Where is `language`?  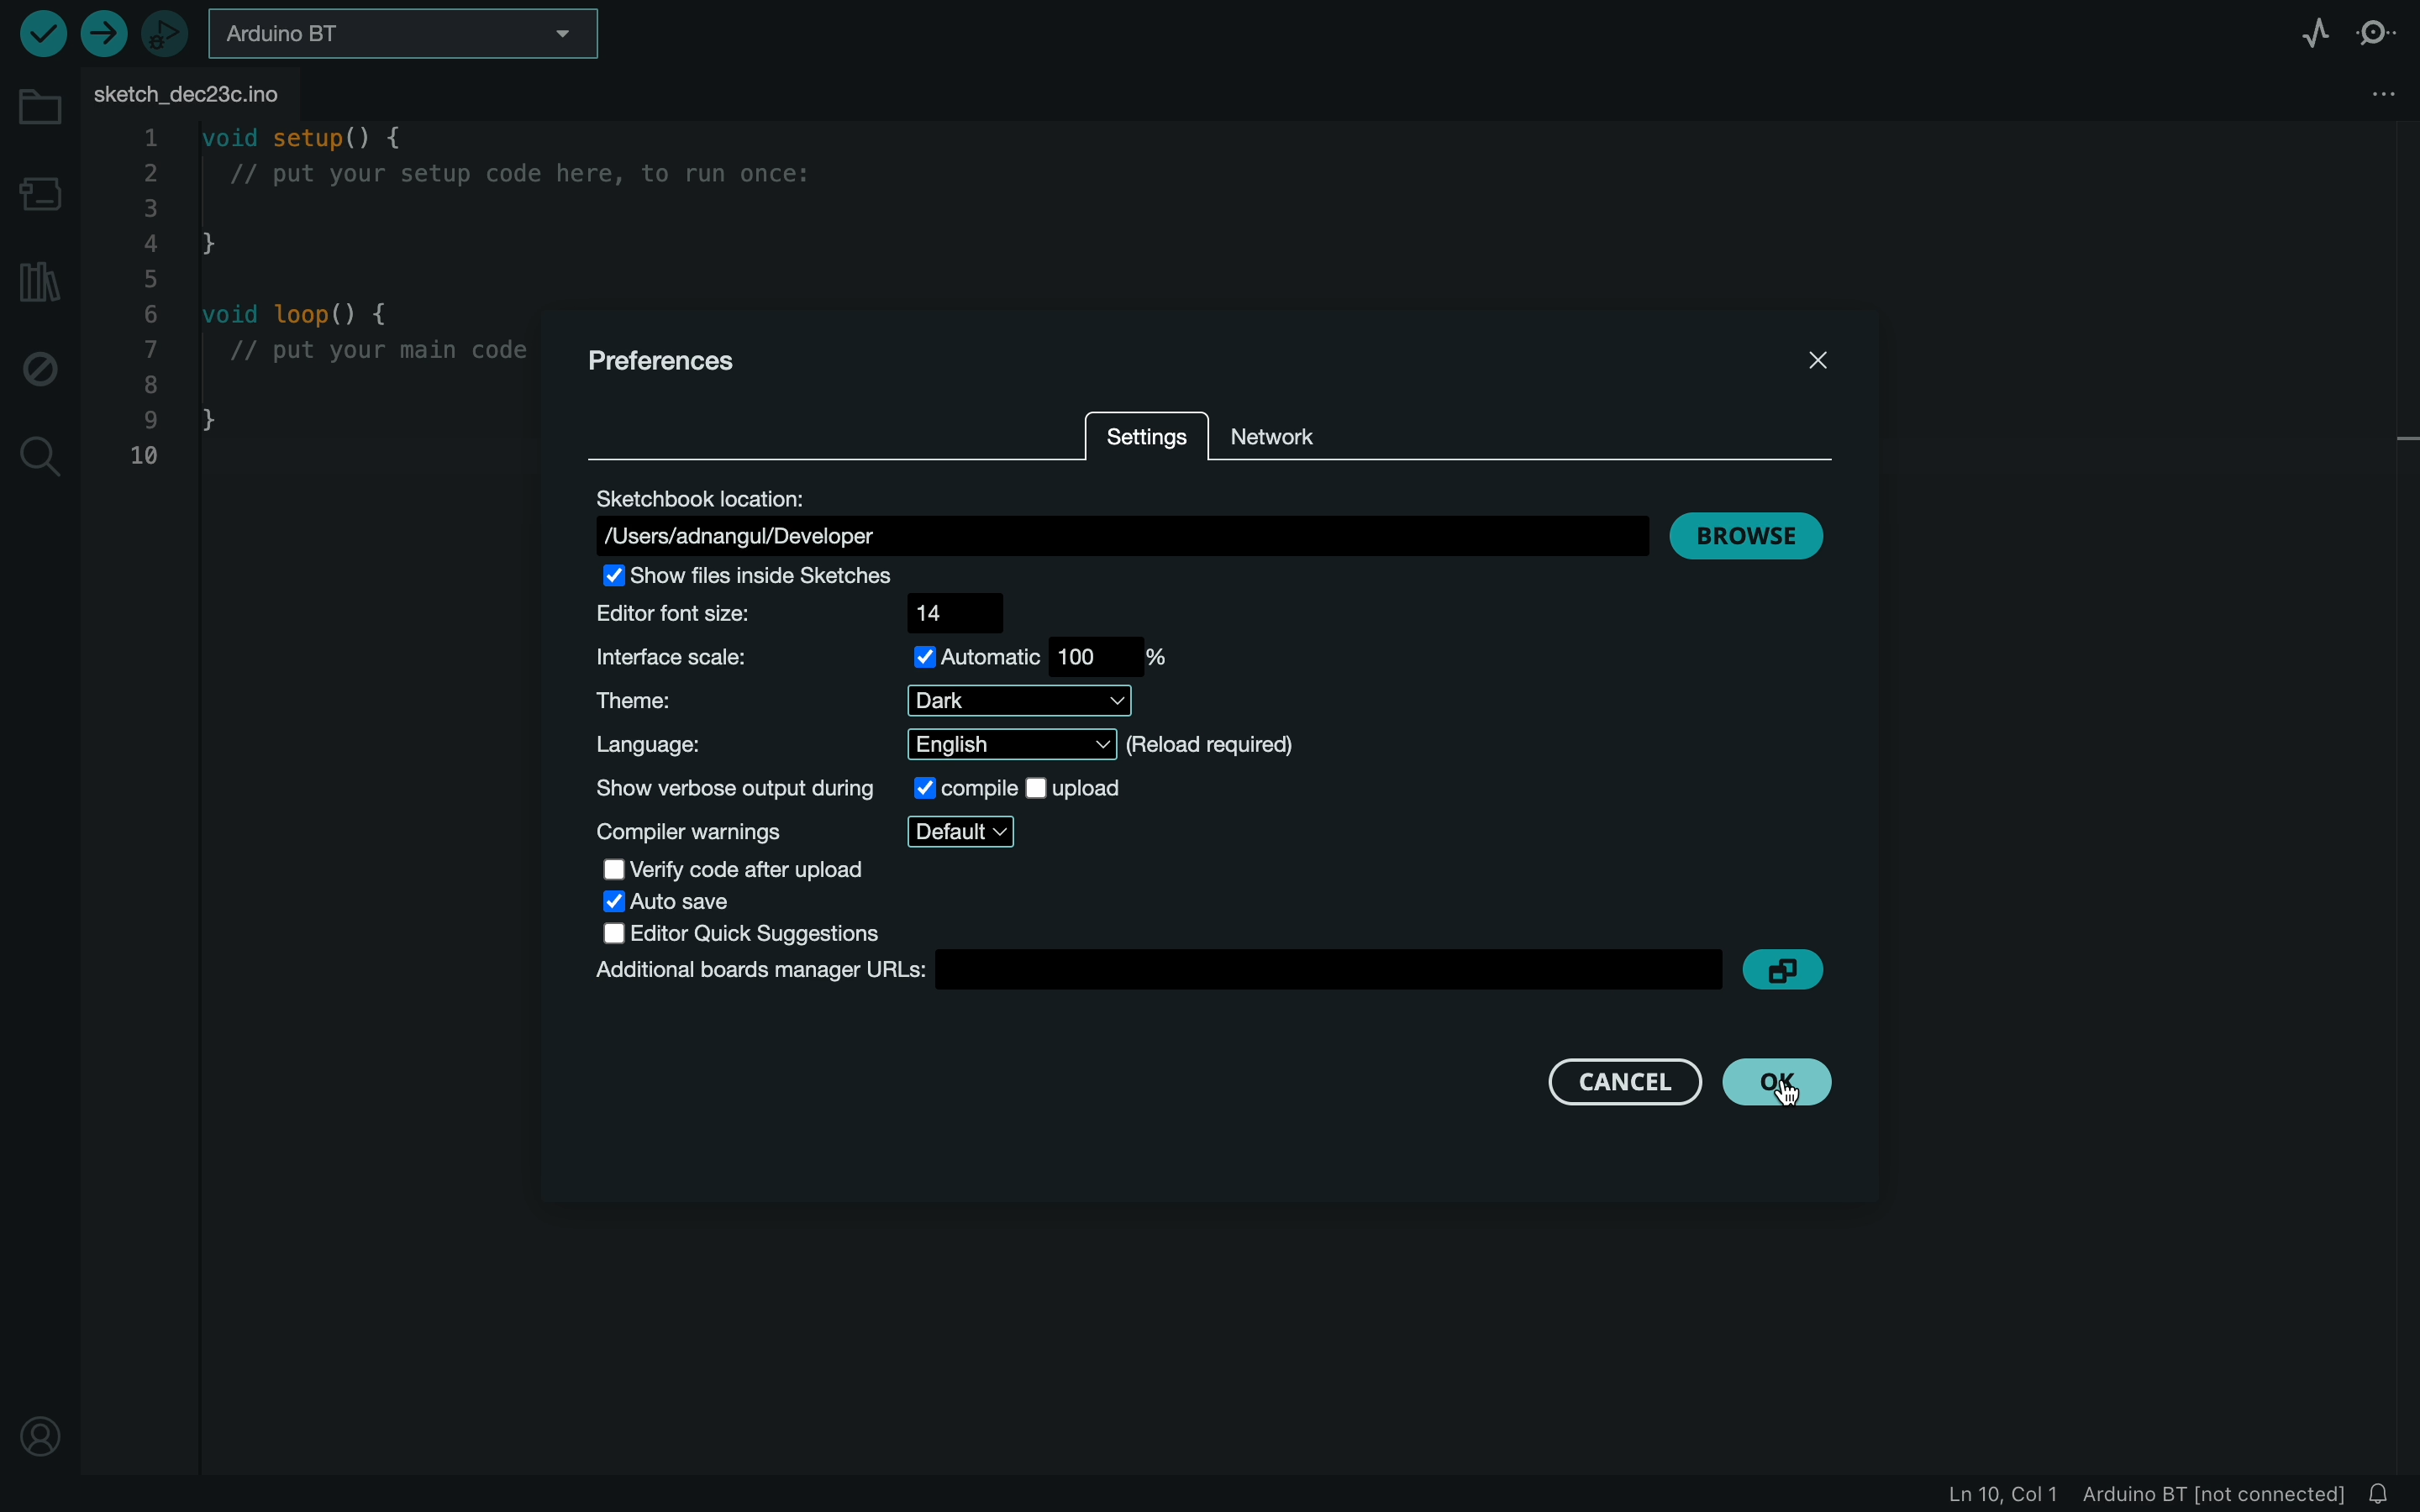
language is located at coordinates (938, 744).